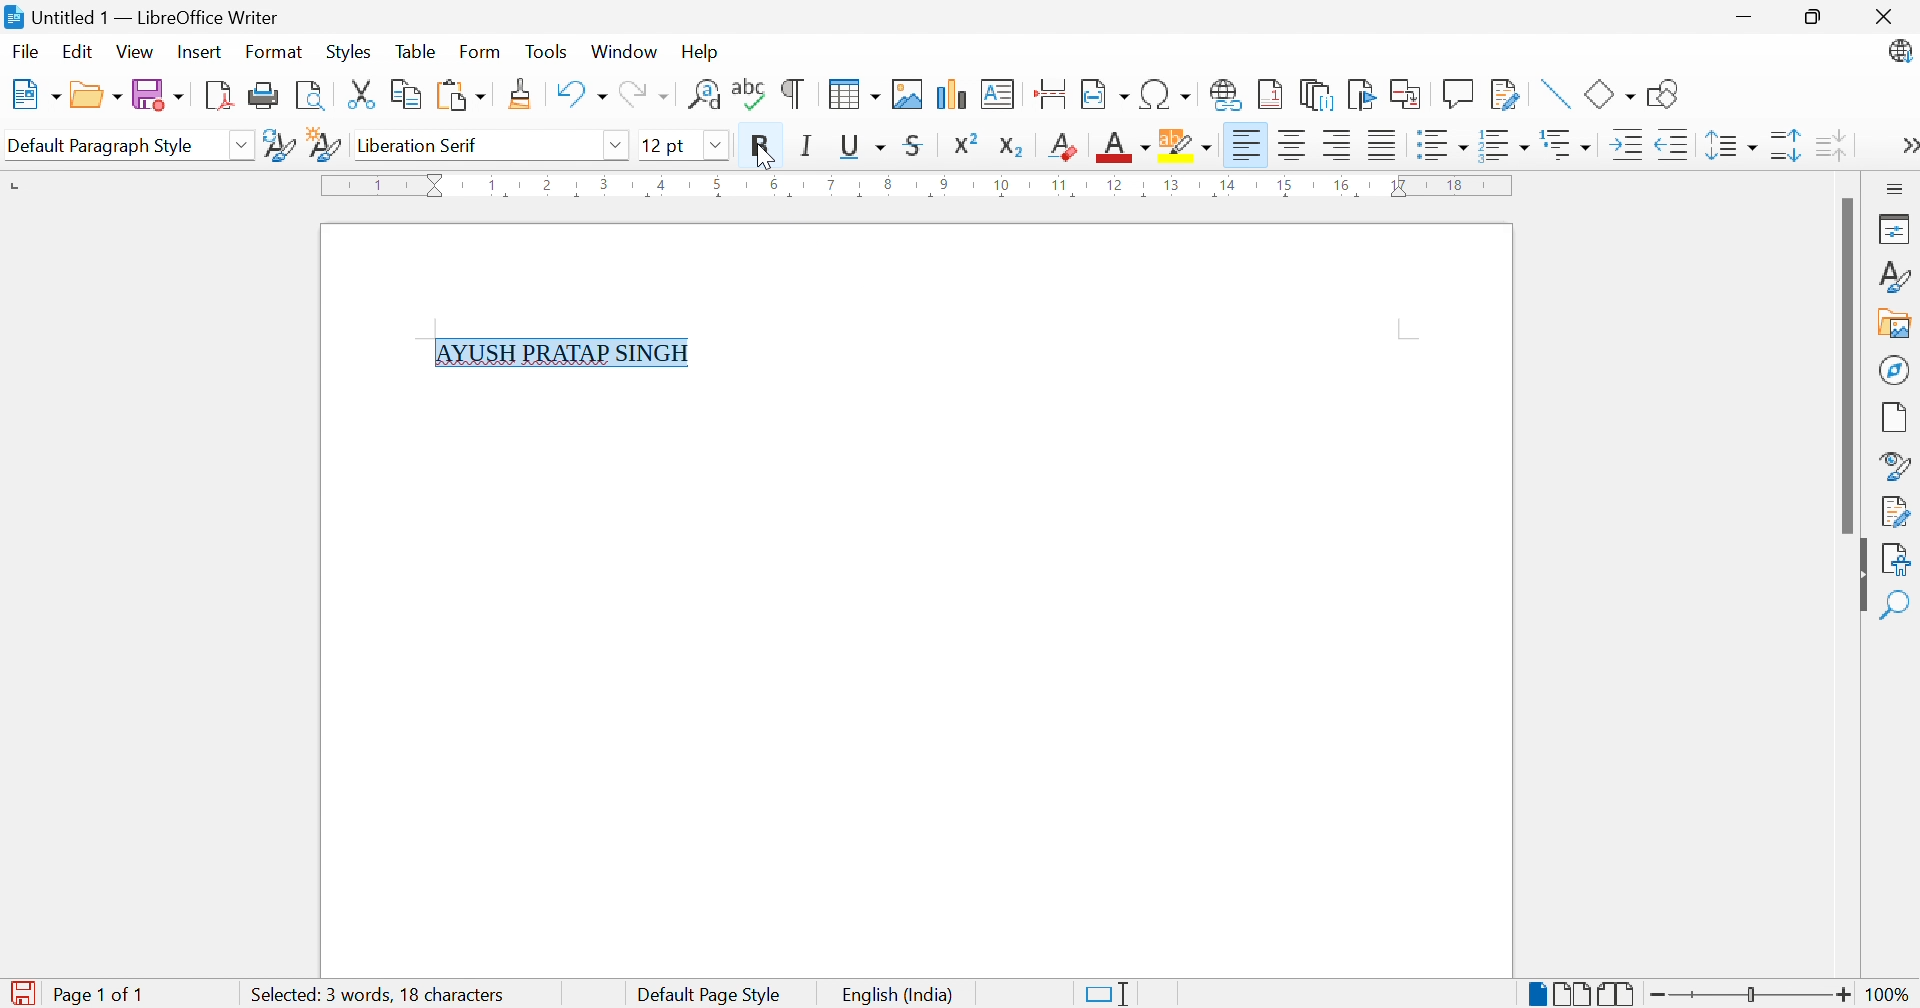 Image resolution: width=1920 pixels, height=1008 pixels. Describe the element at coordinates (407, 94) in the screenshot. I see `Copy` at that location.